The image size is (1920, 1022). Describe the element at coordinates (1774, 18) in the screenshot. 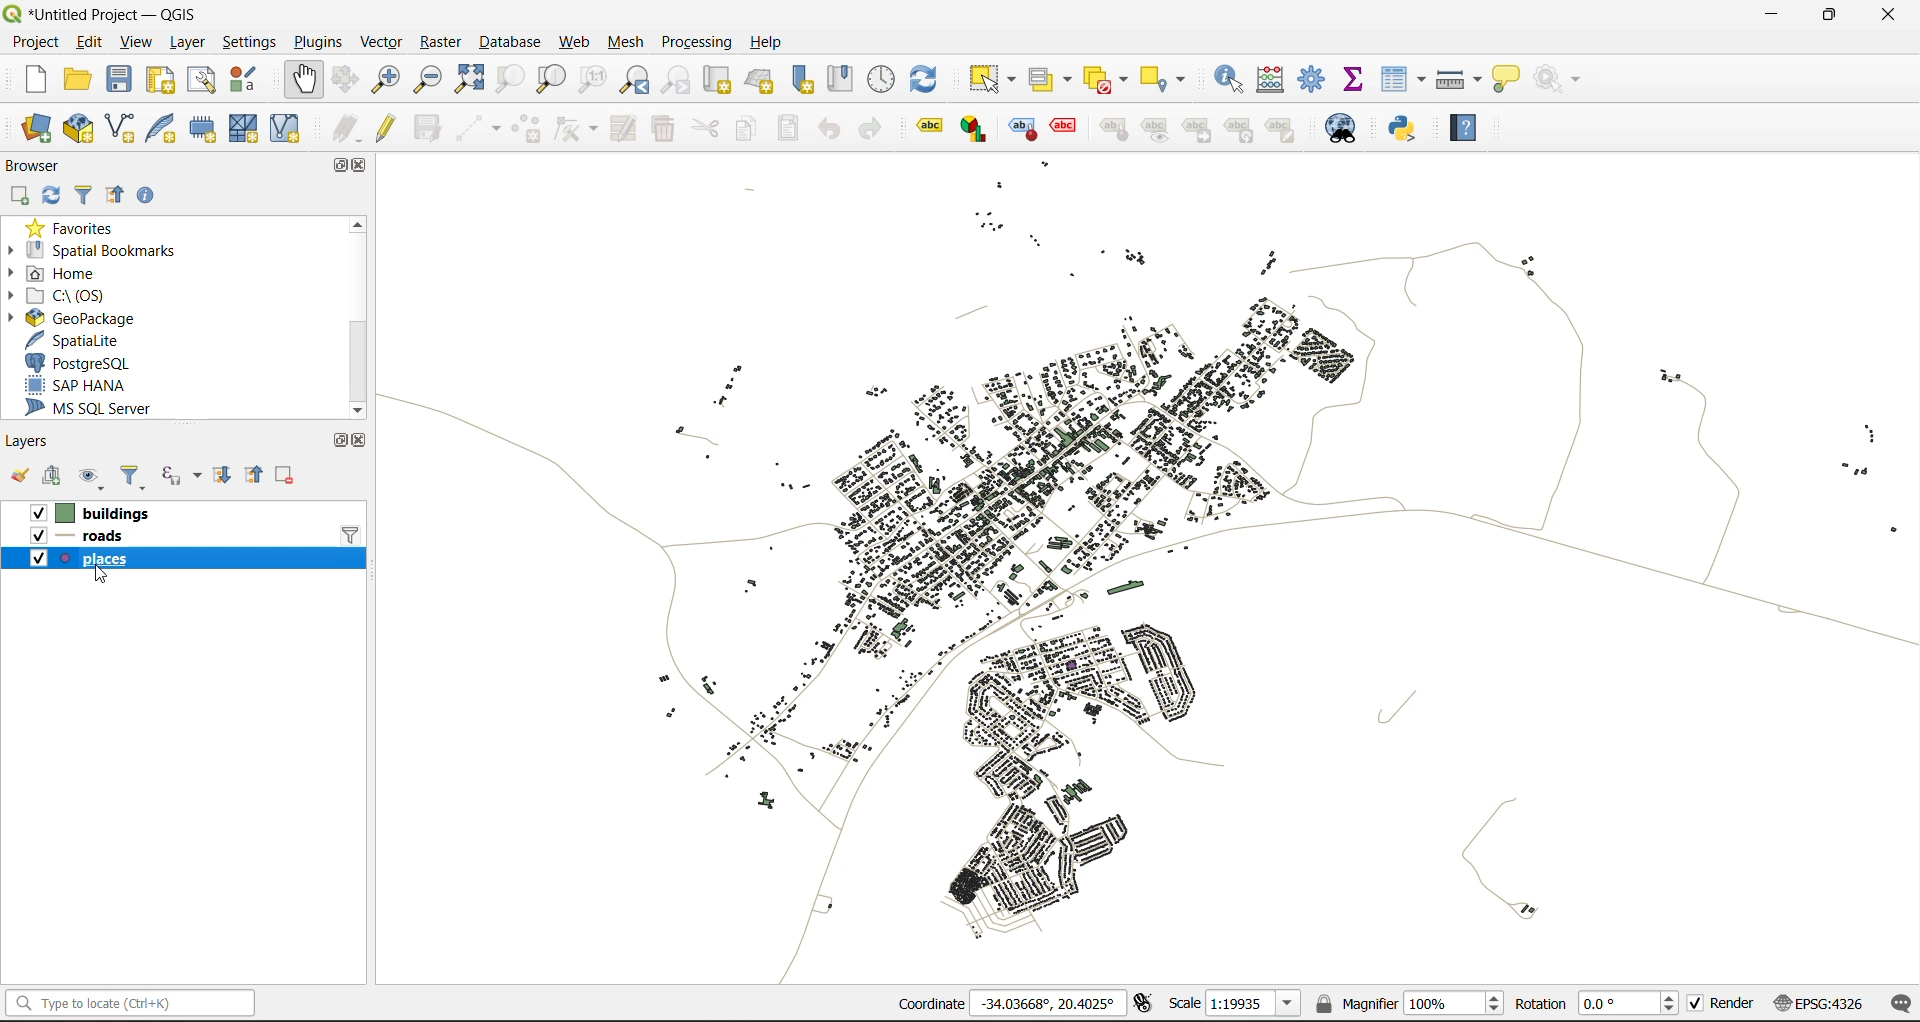

I see `minimize` at that location.